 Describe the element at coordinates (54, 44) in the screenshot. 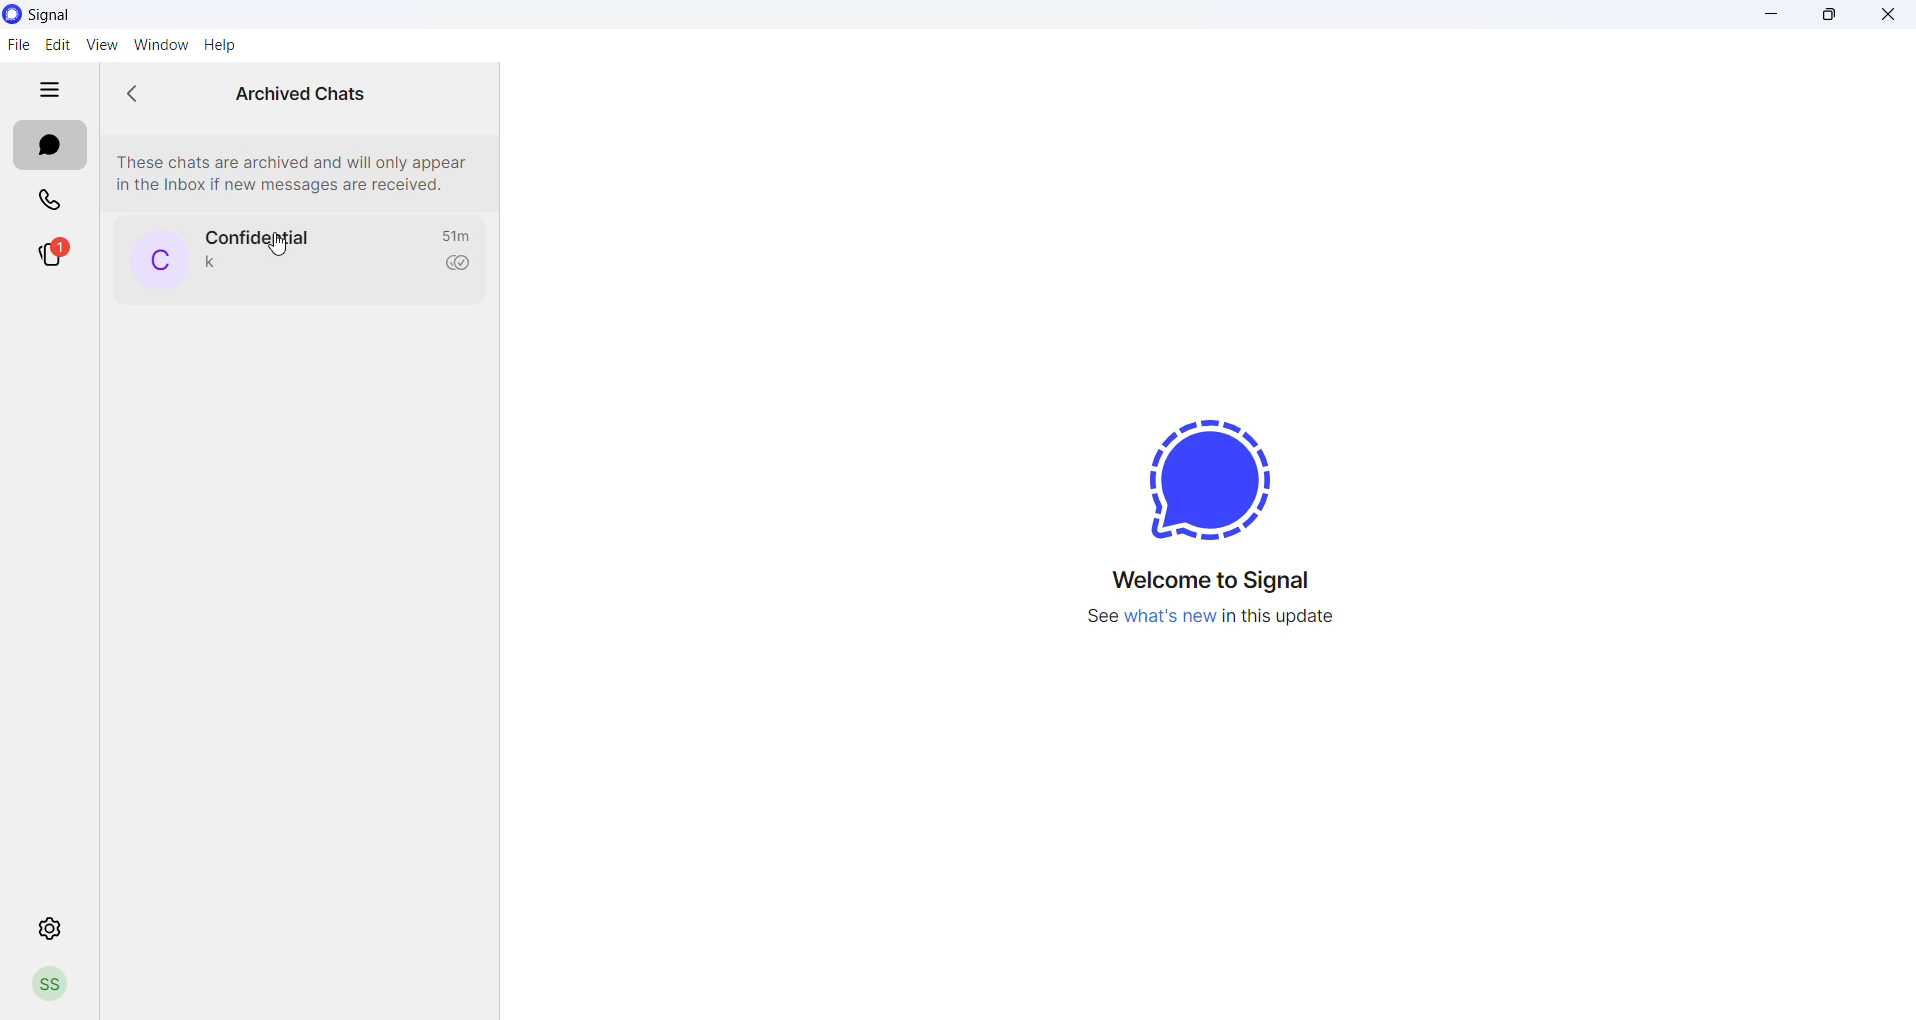

I see `edit` at that location.